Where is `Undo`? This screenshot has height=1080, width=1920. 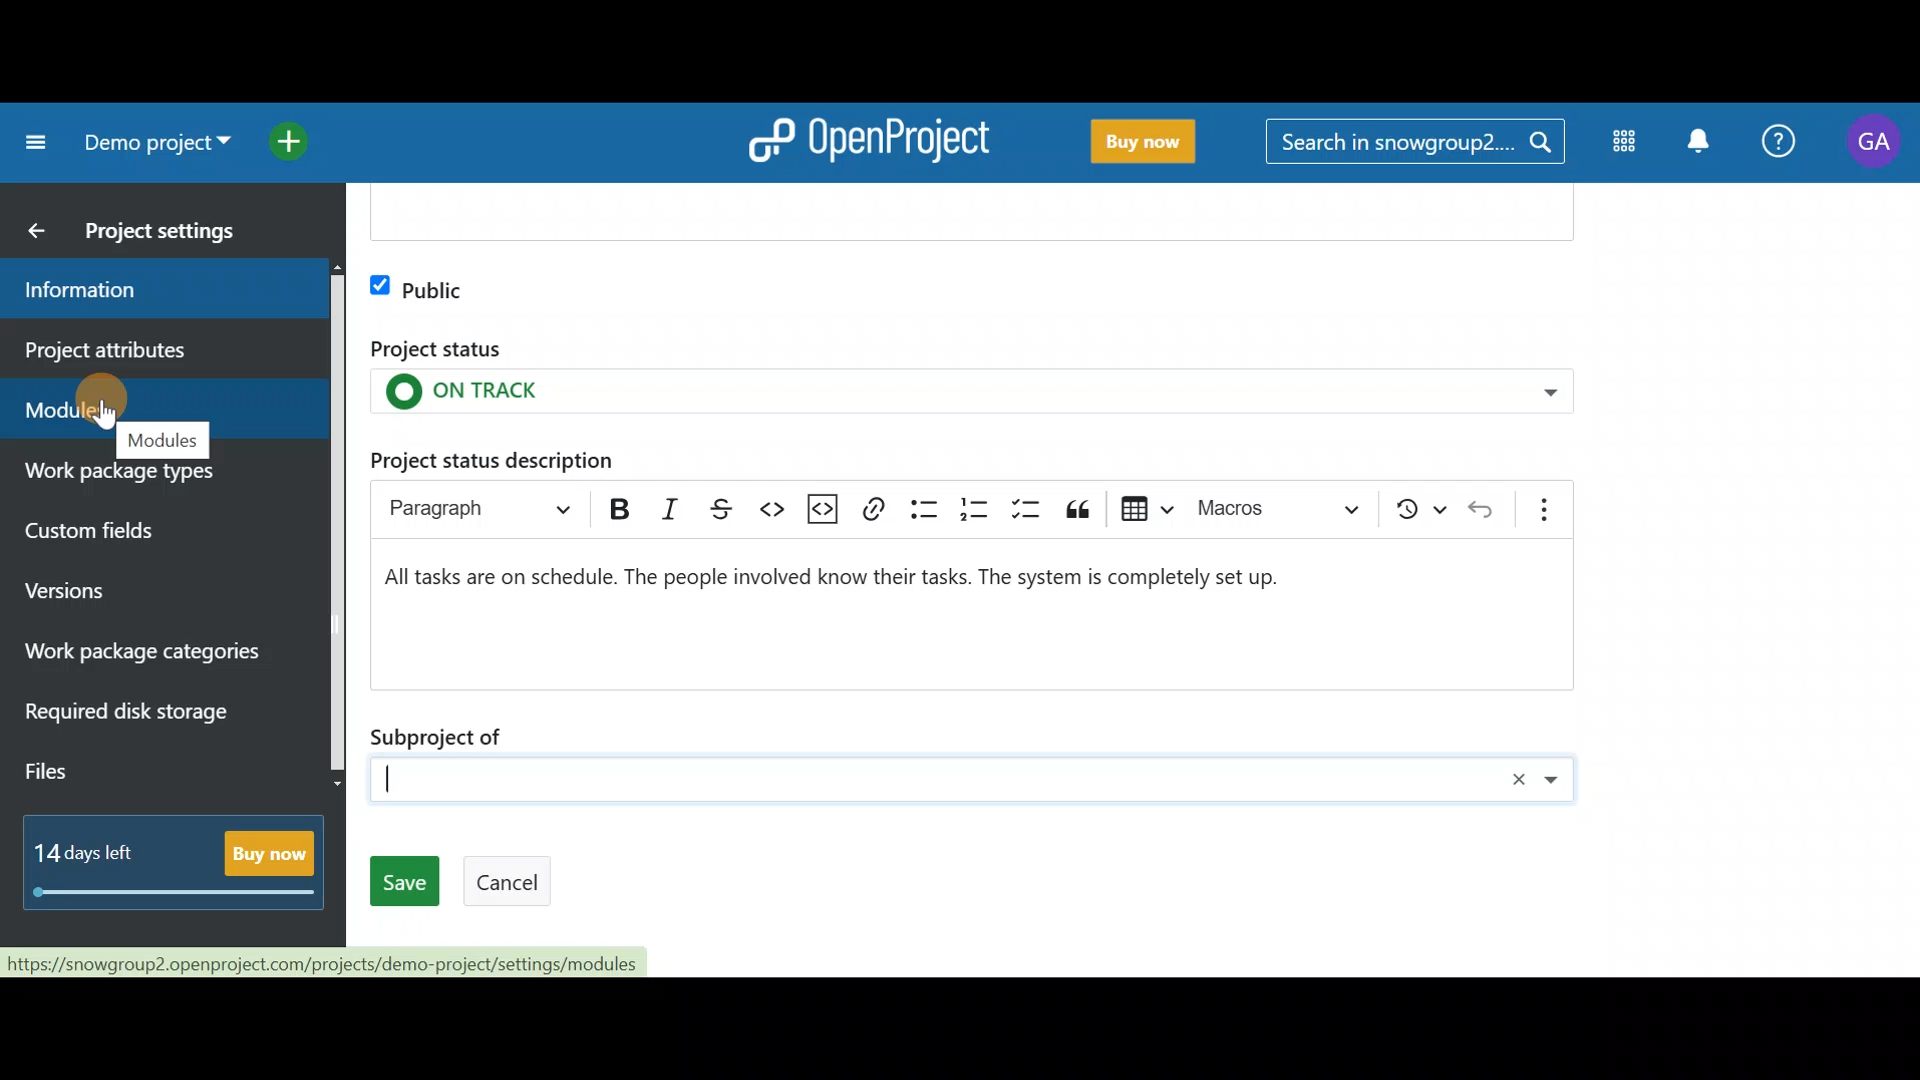
Undo is located at coordinates (1489, 507).